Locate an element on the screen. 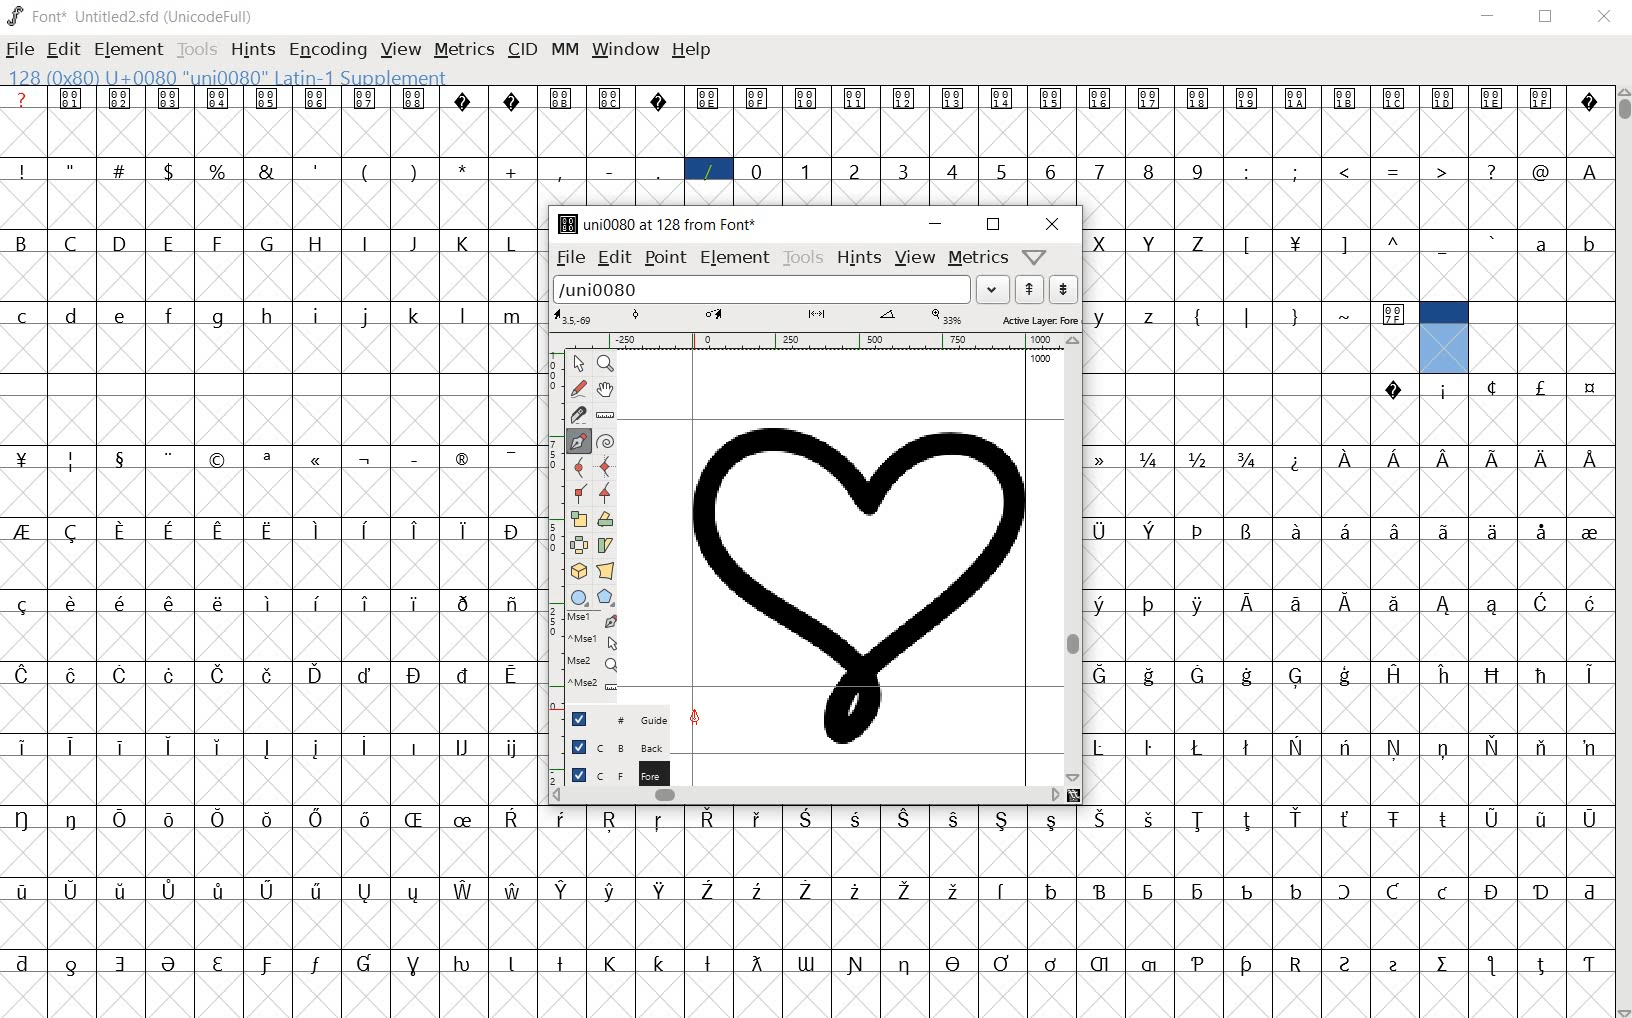 This screenshot has height=1018, width=1632. glyph is located at coordinates (708, 171).